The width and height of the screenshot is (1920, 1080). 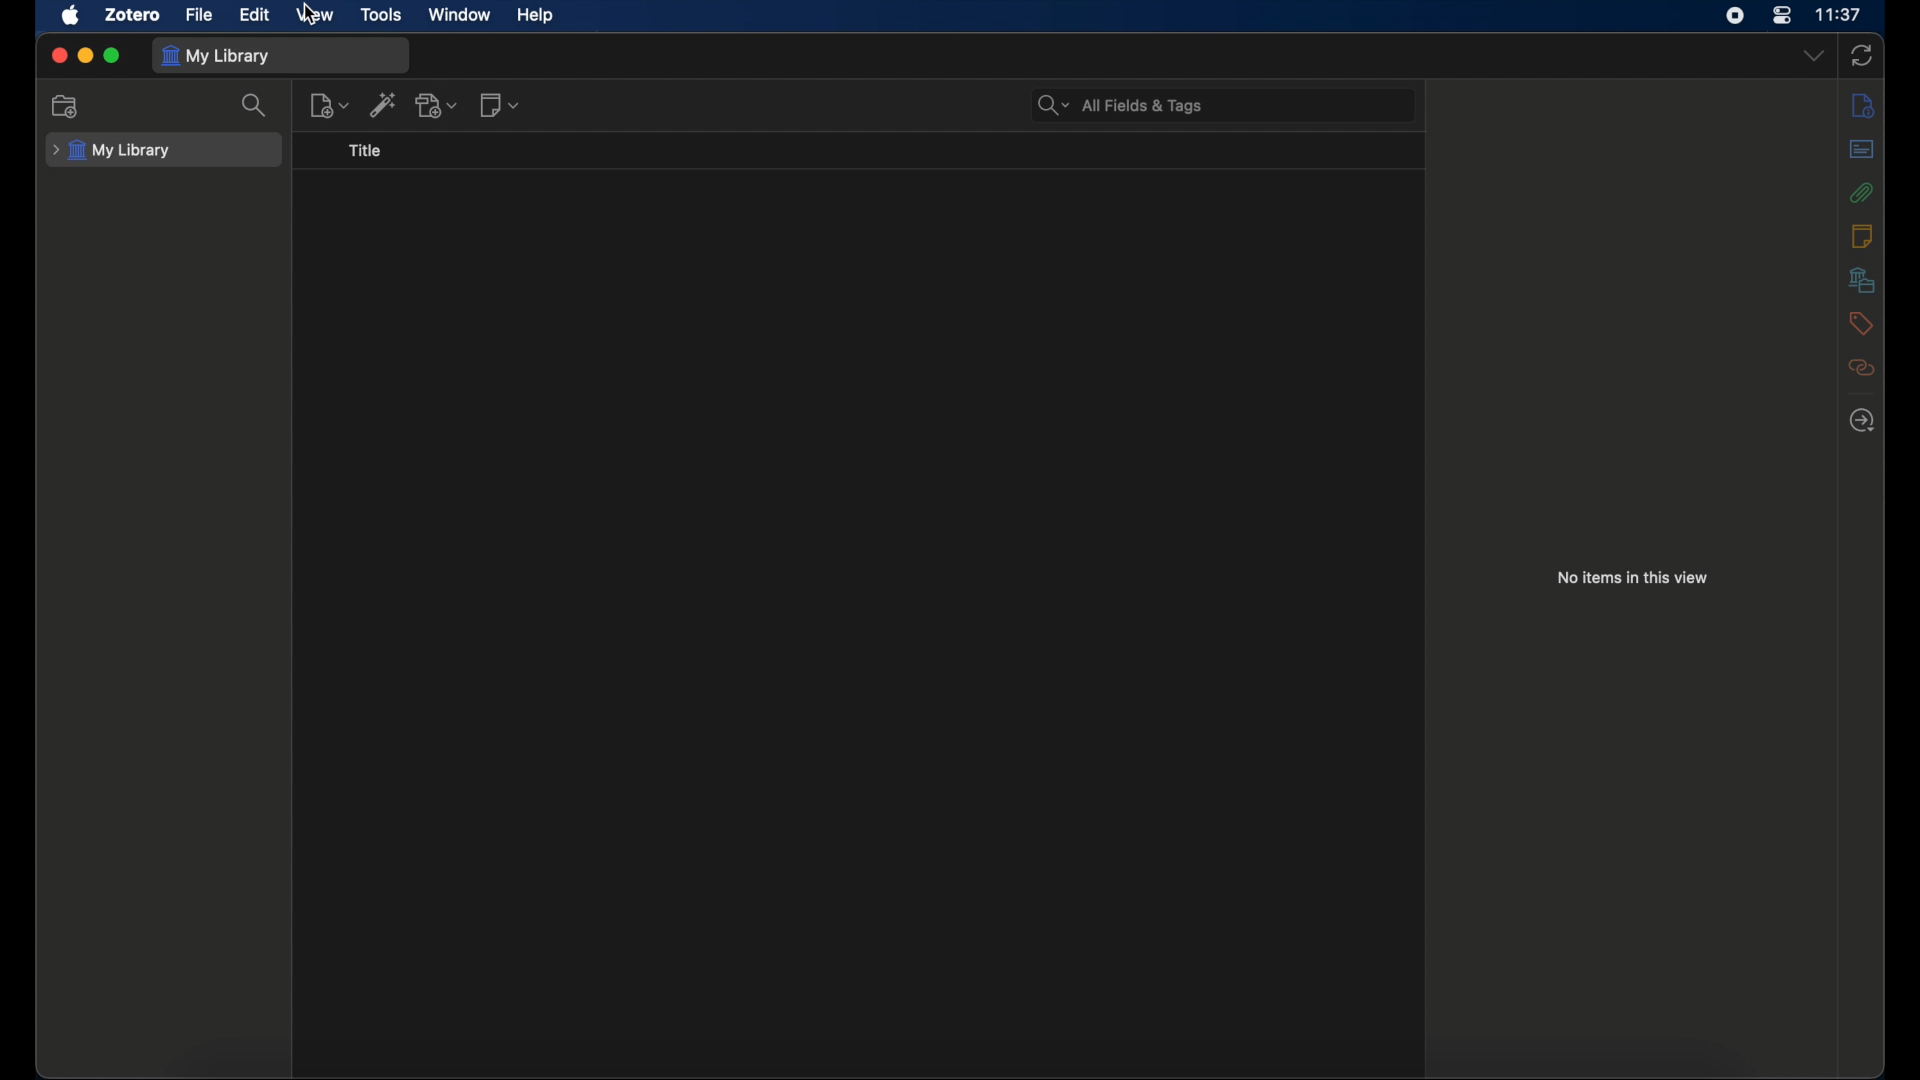 I want to click on time, so click(x=1841, y=15).